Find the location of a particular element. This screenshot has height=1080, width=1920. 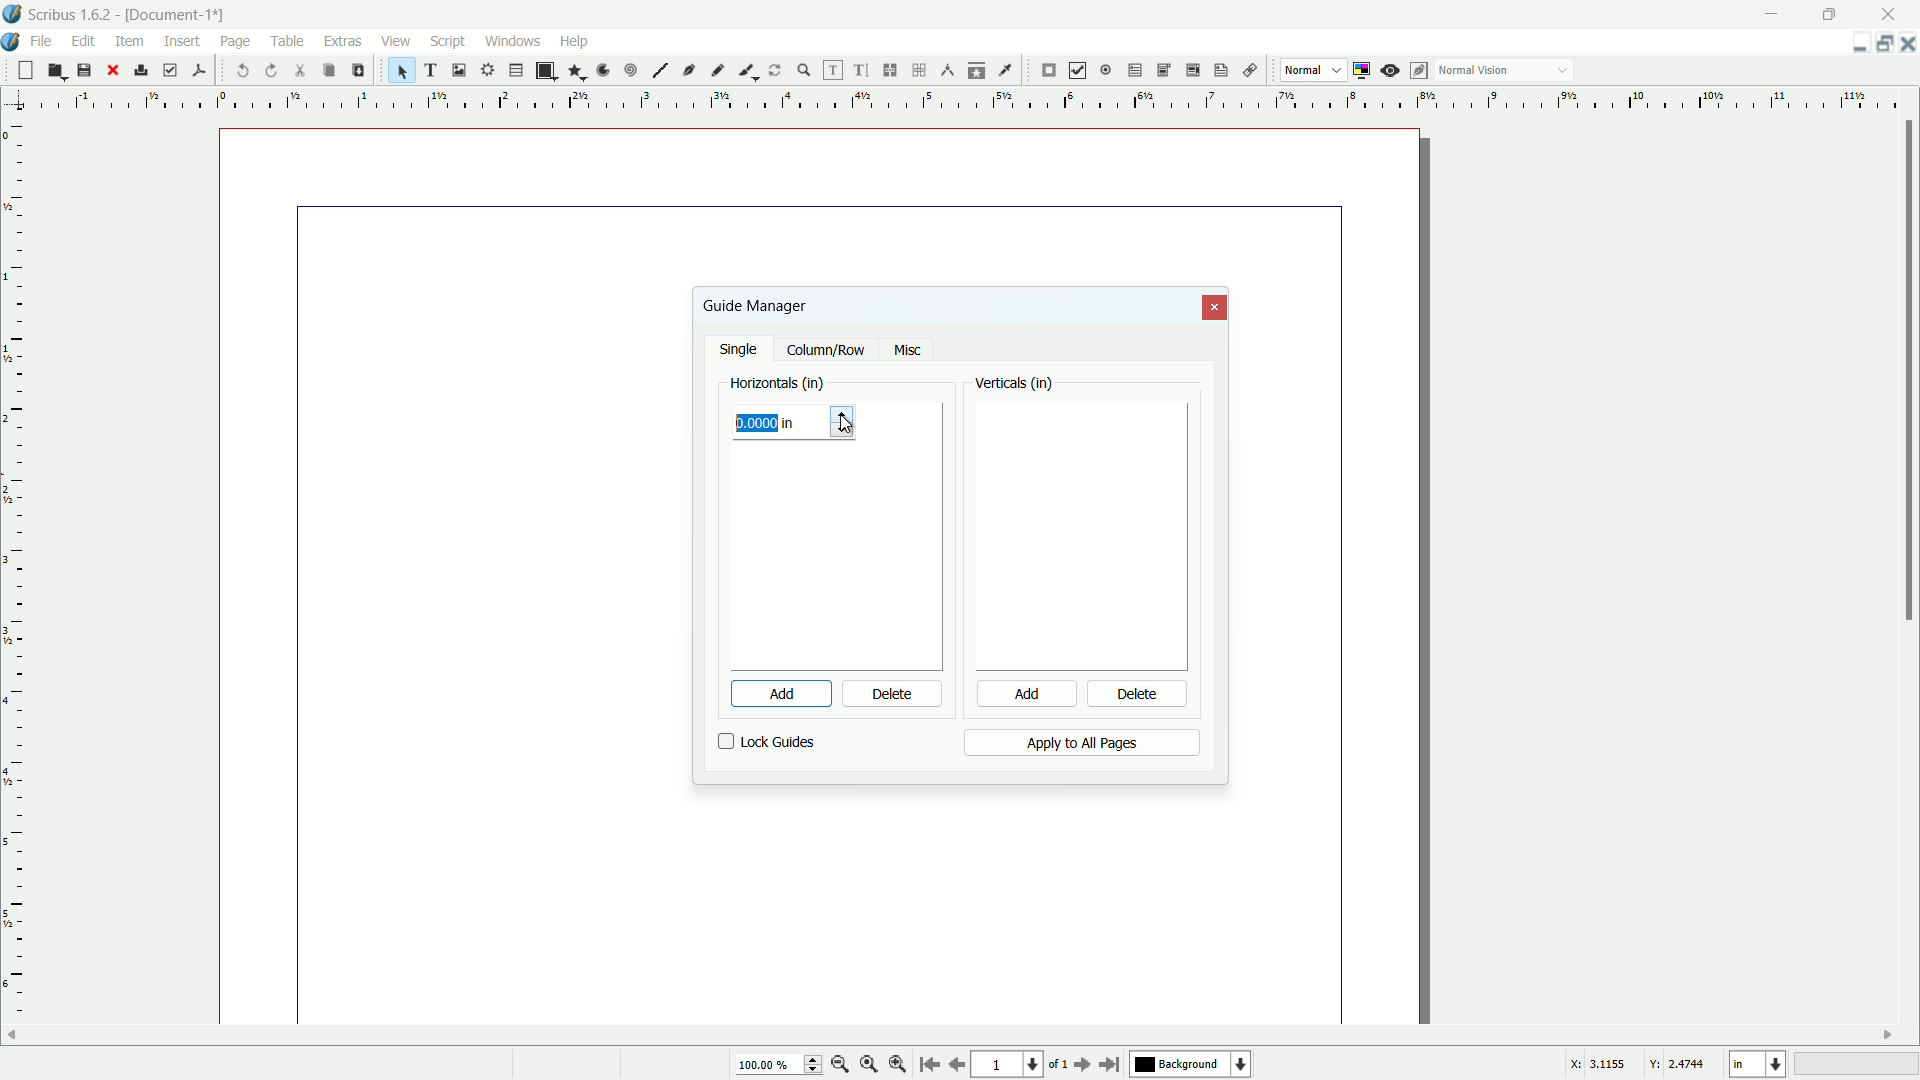

0.0000 is located at coordinates (760, 424).